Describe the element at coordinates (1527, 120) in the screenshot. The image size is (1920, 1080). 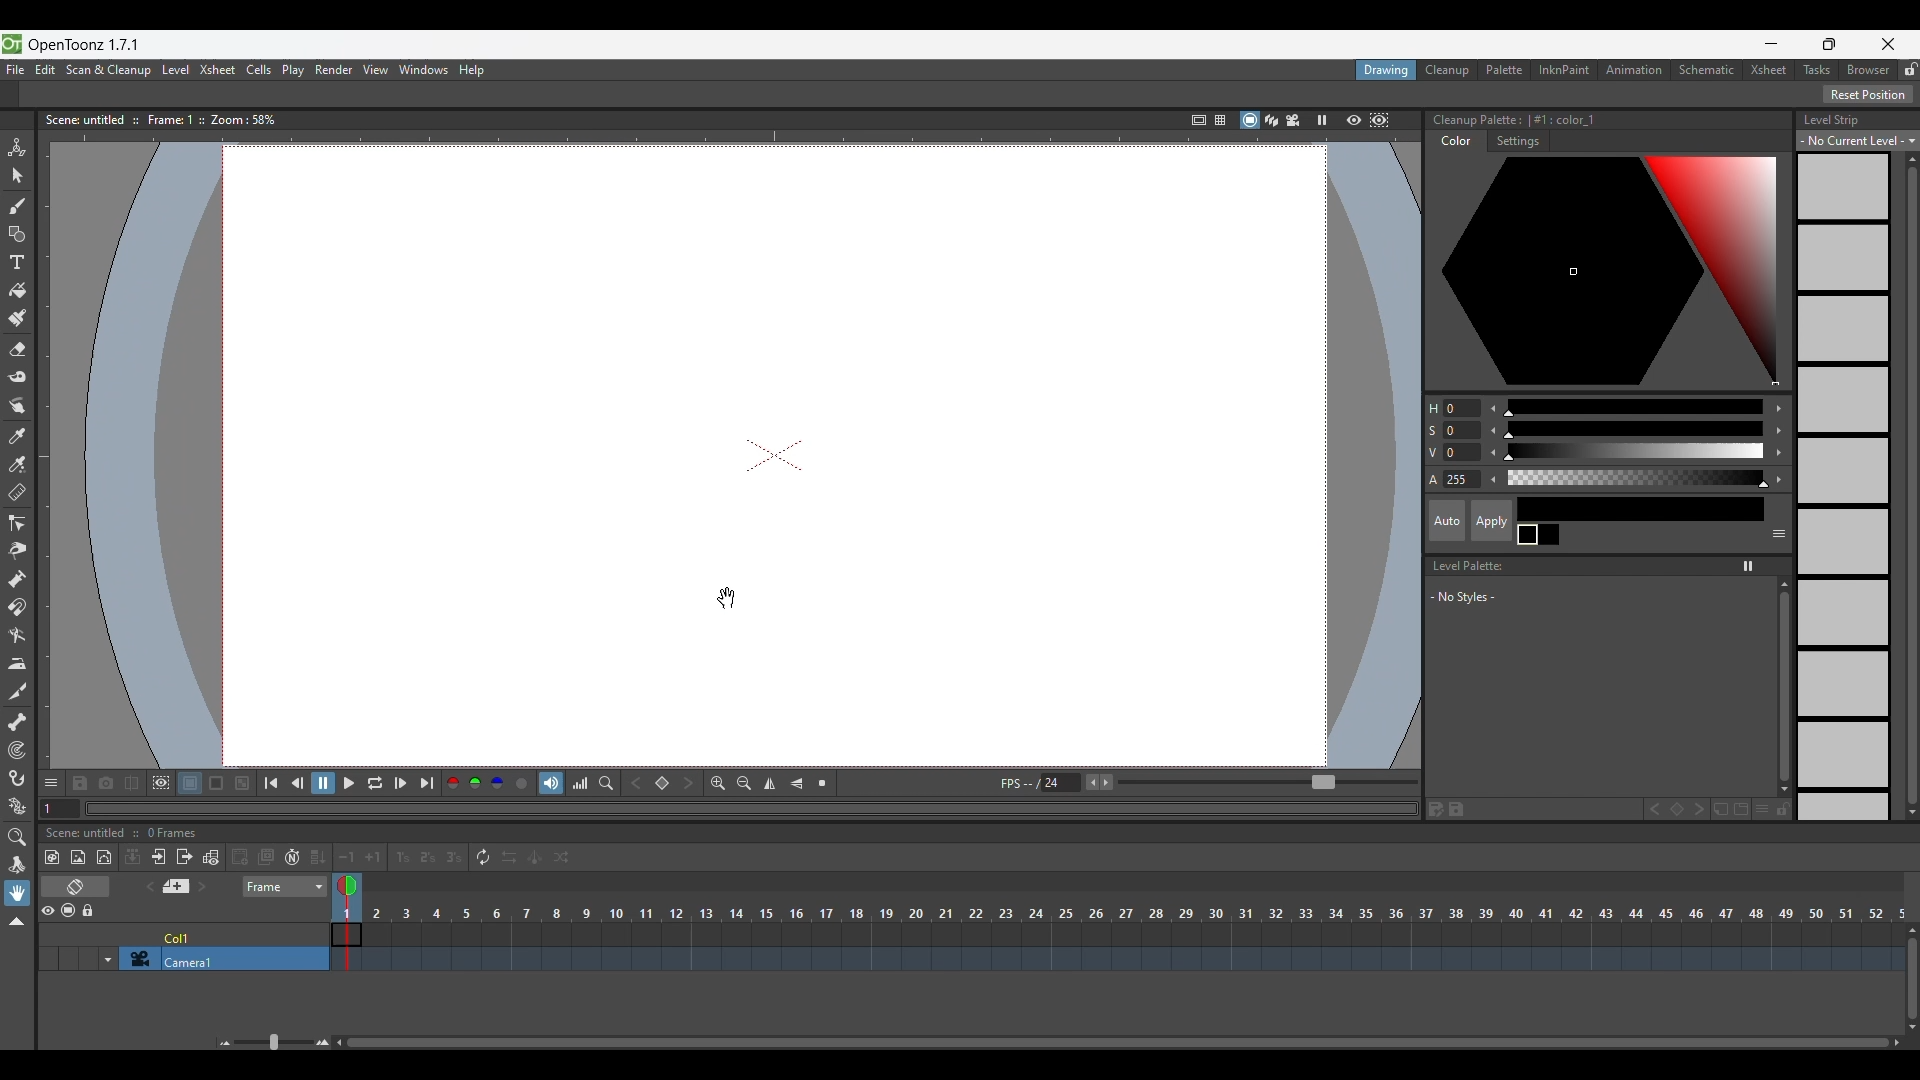
I see `Color palette details` at that location.